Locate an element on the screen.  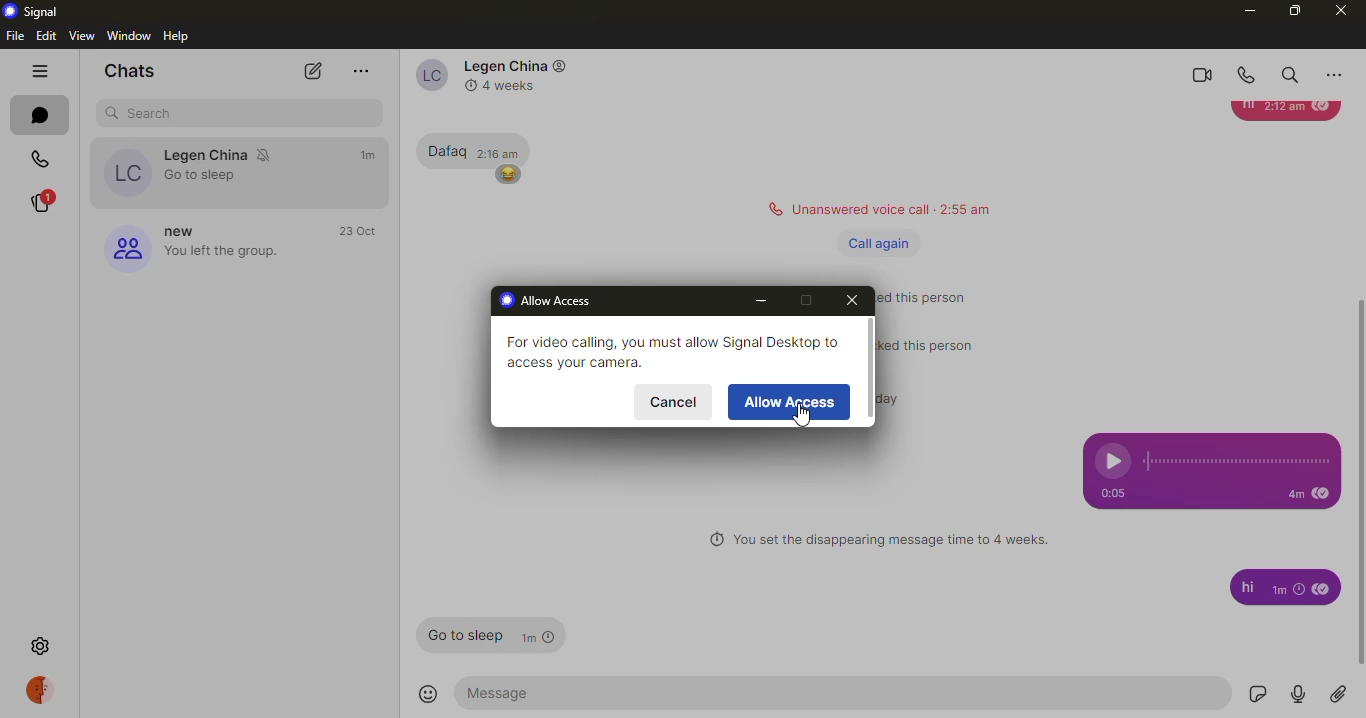
hi is located at coordinates (1243, 587).